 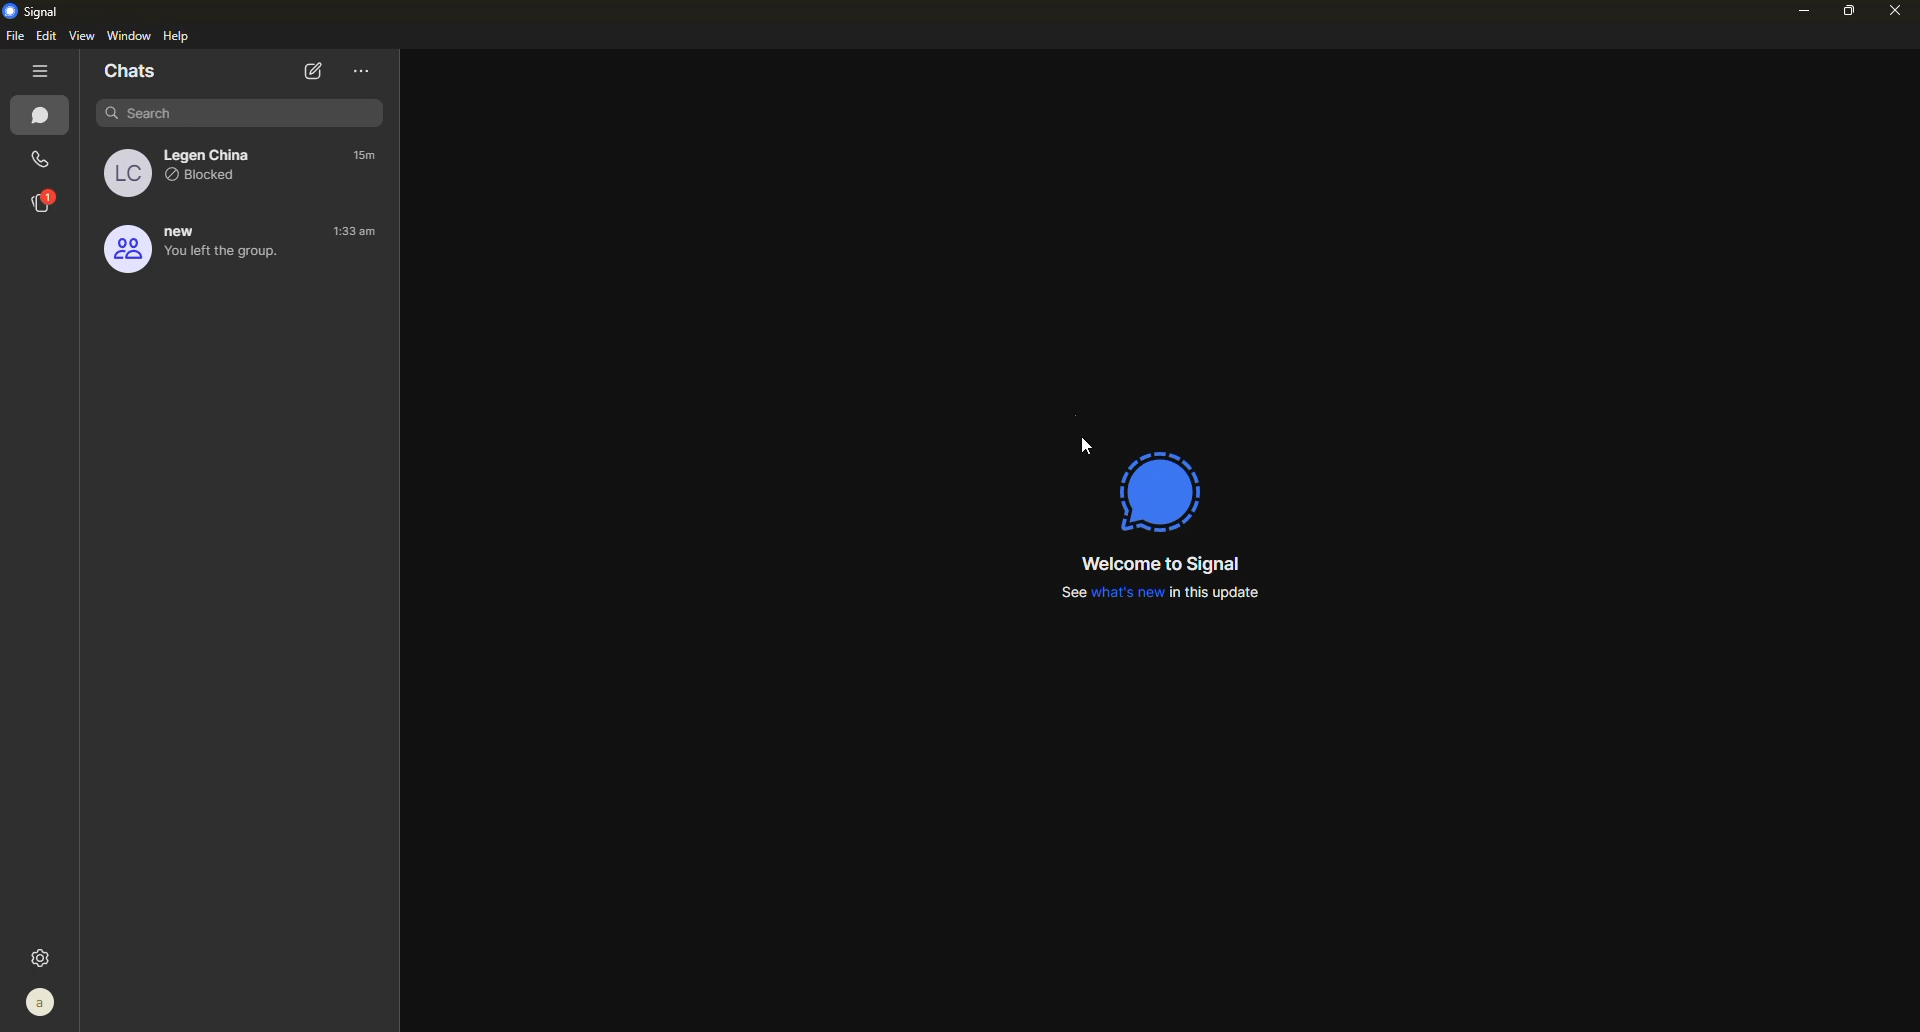 What do you see at coordinates (1888, 10) in the screenshot?
I see `close` at bounding box center [1888, 10].